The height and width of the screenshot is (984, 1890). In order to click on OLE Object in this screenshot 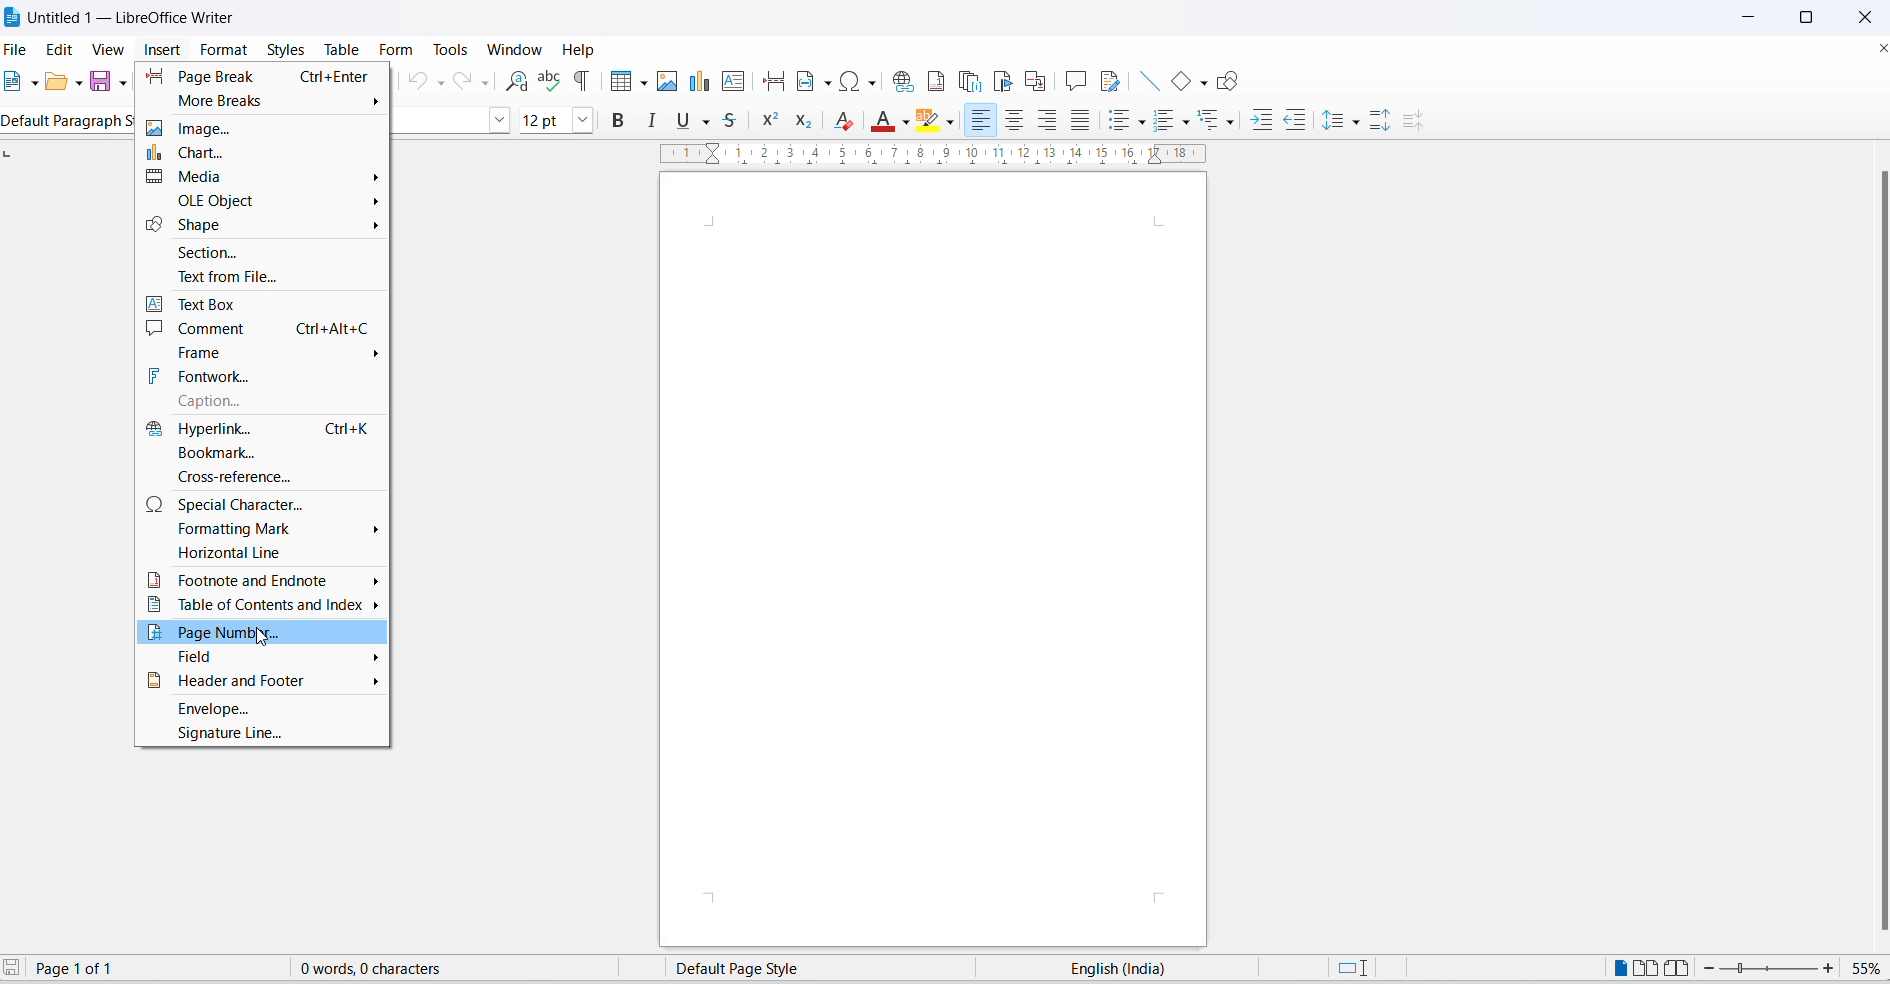, I will do `click(261, 200)`.